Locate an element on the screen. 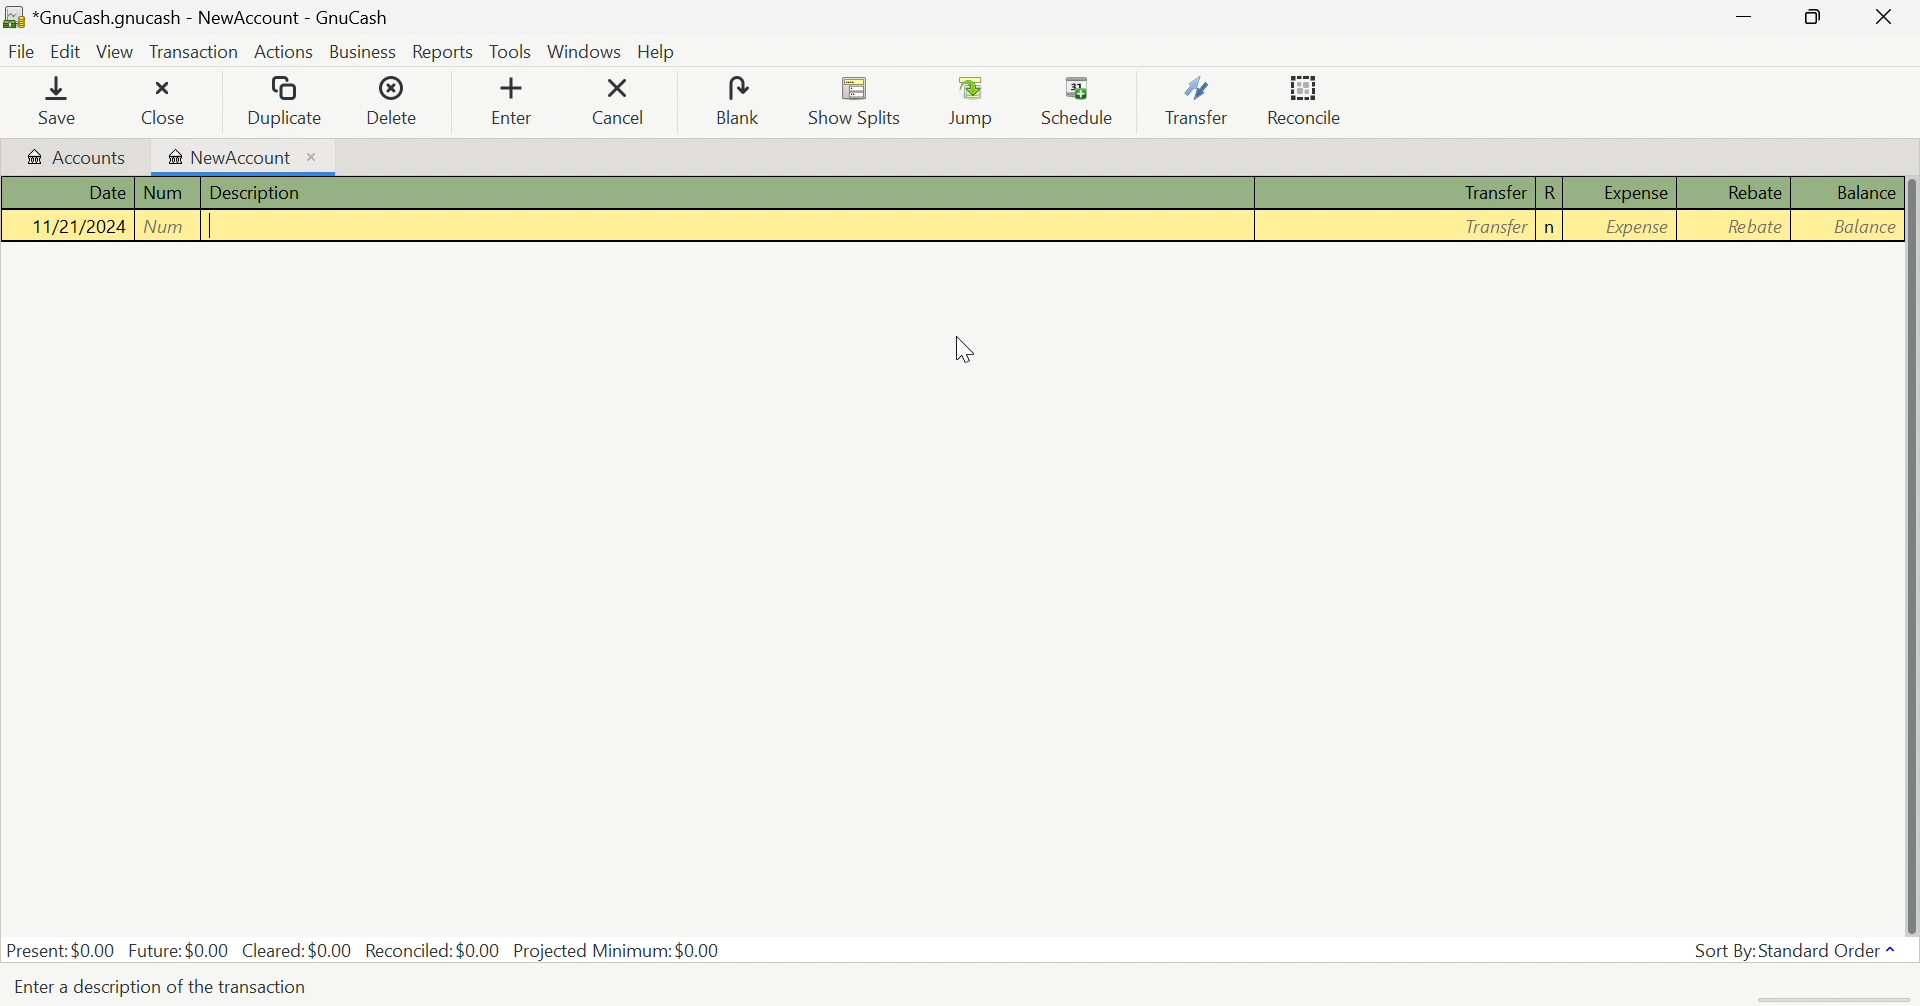  Restore Down is located at coordinates (1810, 18).